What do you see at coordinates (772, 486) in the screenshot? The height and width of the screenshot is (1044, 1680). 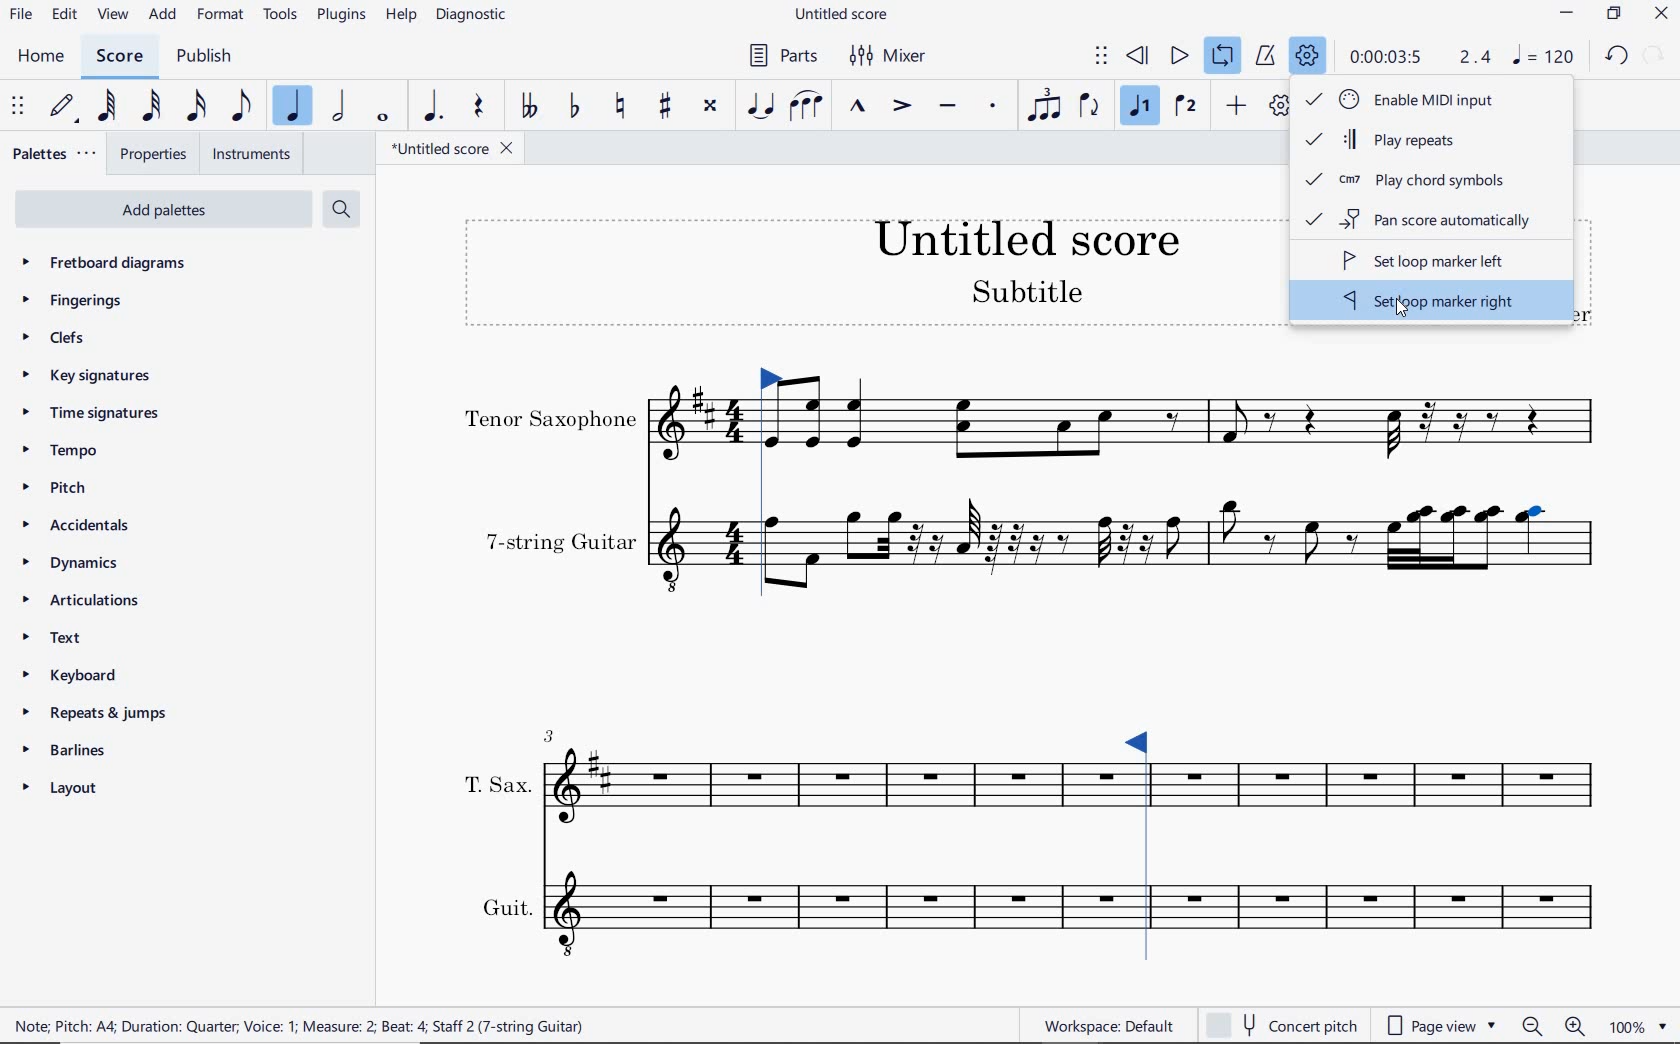 I see `Loop Market set left` at bounding box center [772, 486].